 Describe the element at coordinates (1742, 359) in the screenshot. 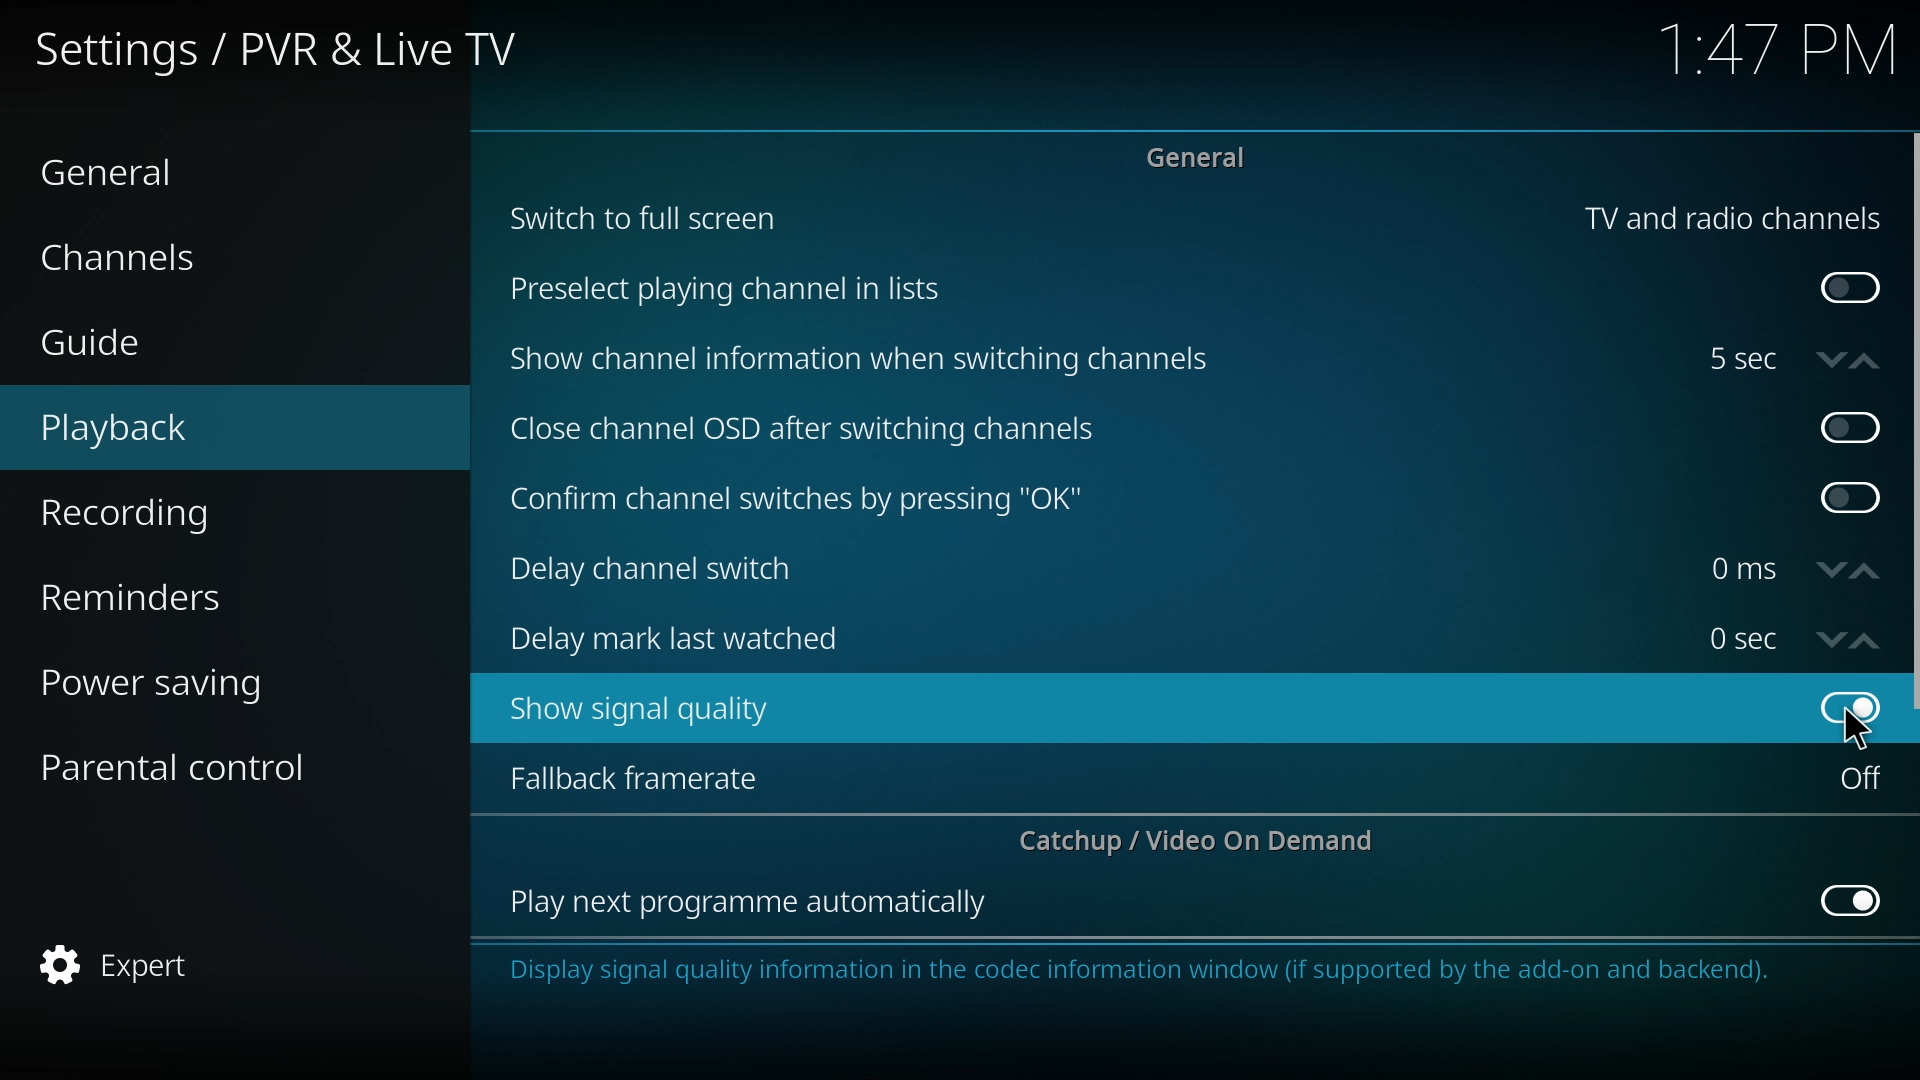

I see `time` at that location.